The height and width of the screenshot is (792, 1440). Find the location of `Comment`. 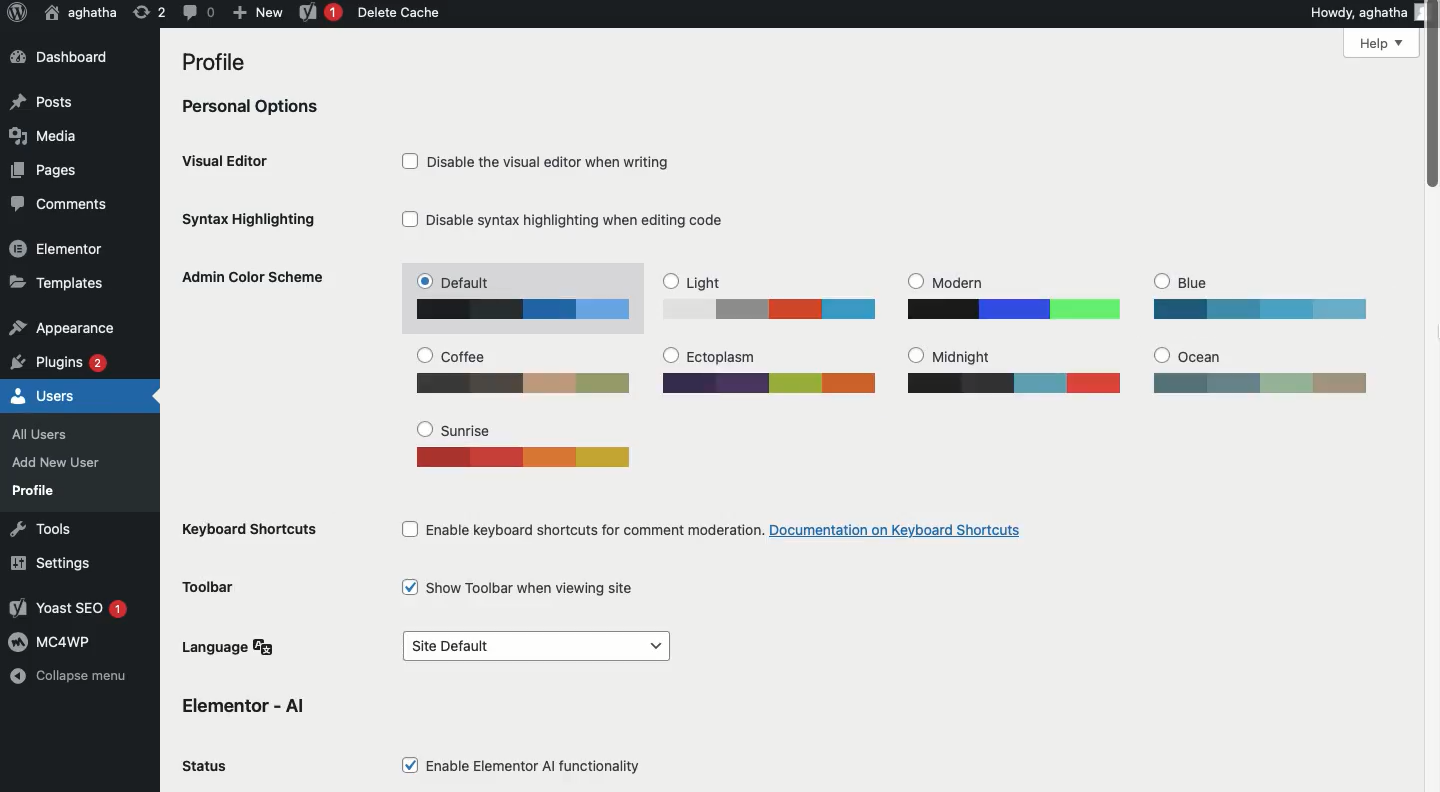

Comment is located at coordinates (197, 11).